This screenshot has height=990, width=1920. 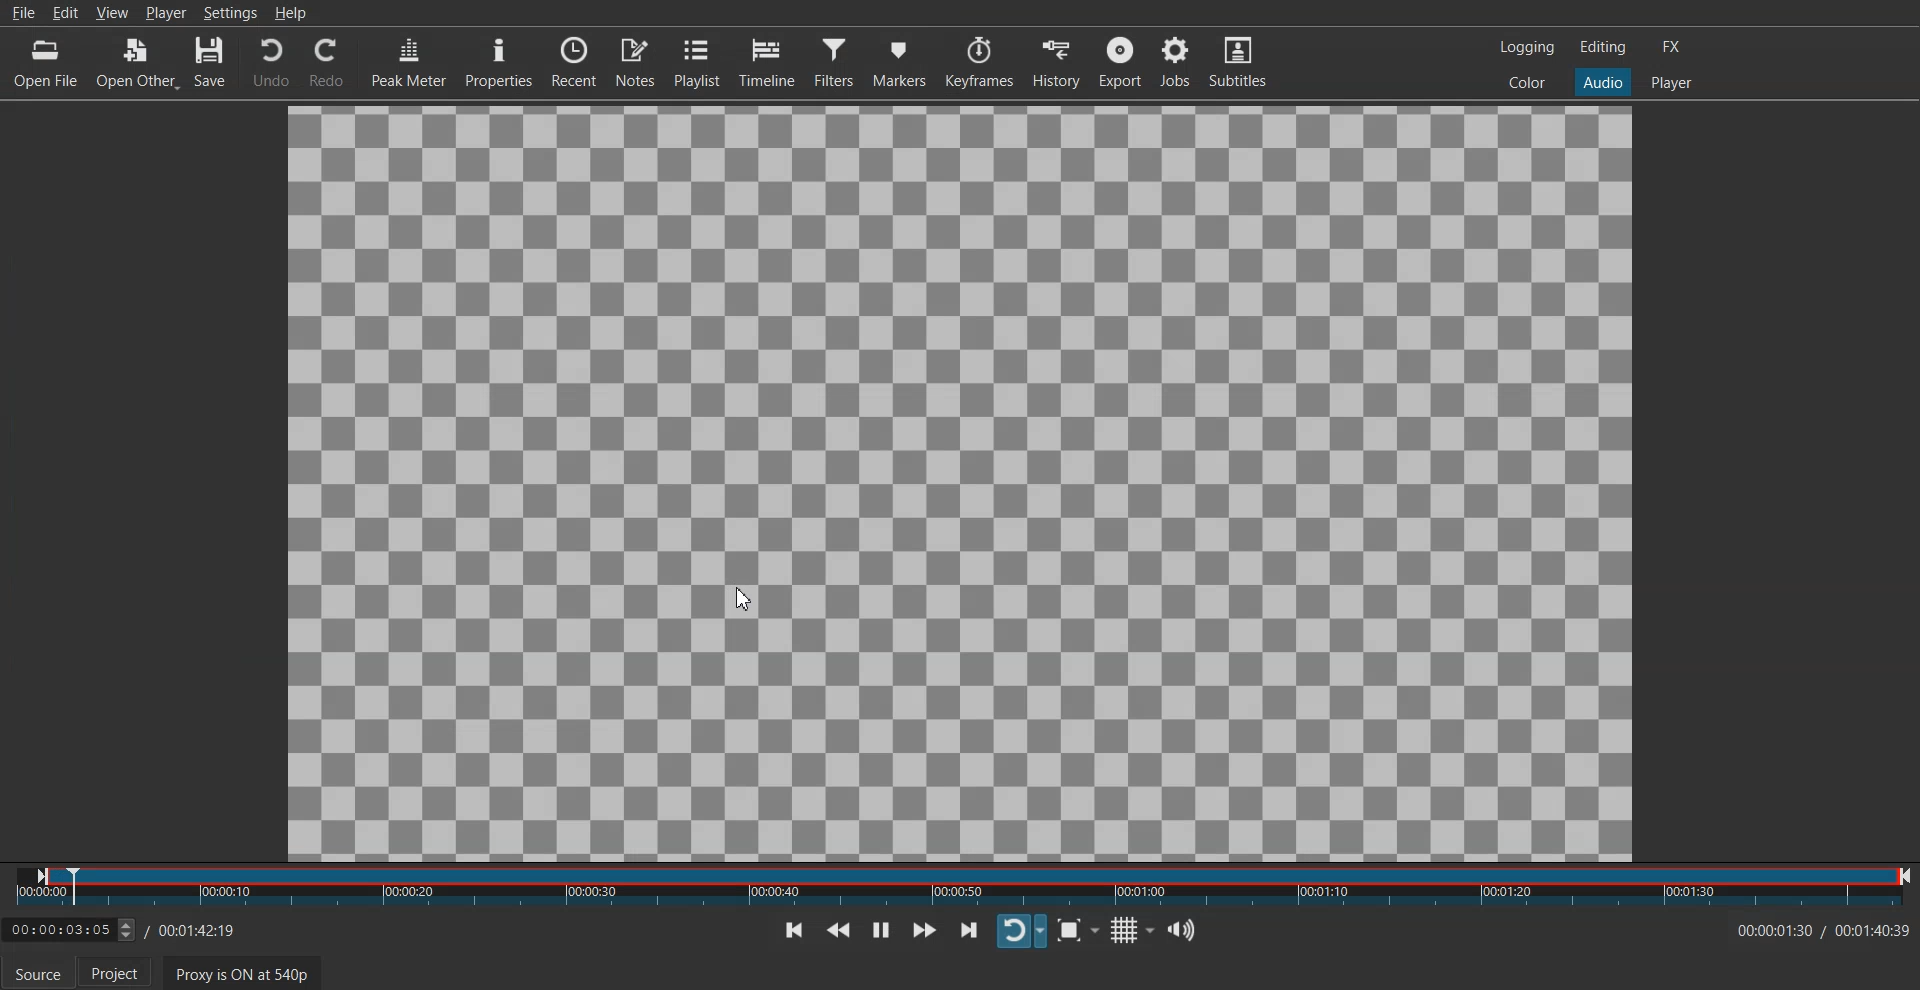 I want to click on Edit, so click(x=65, y=12).